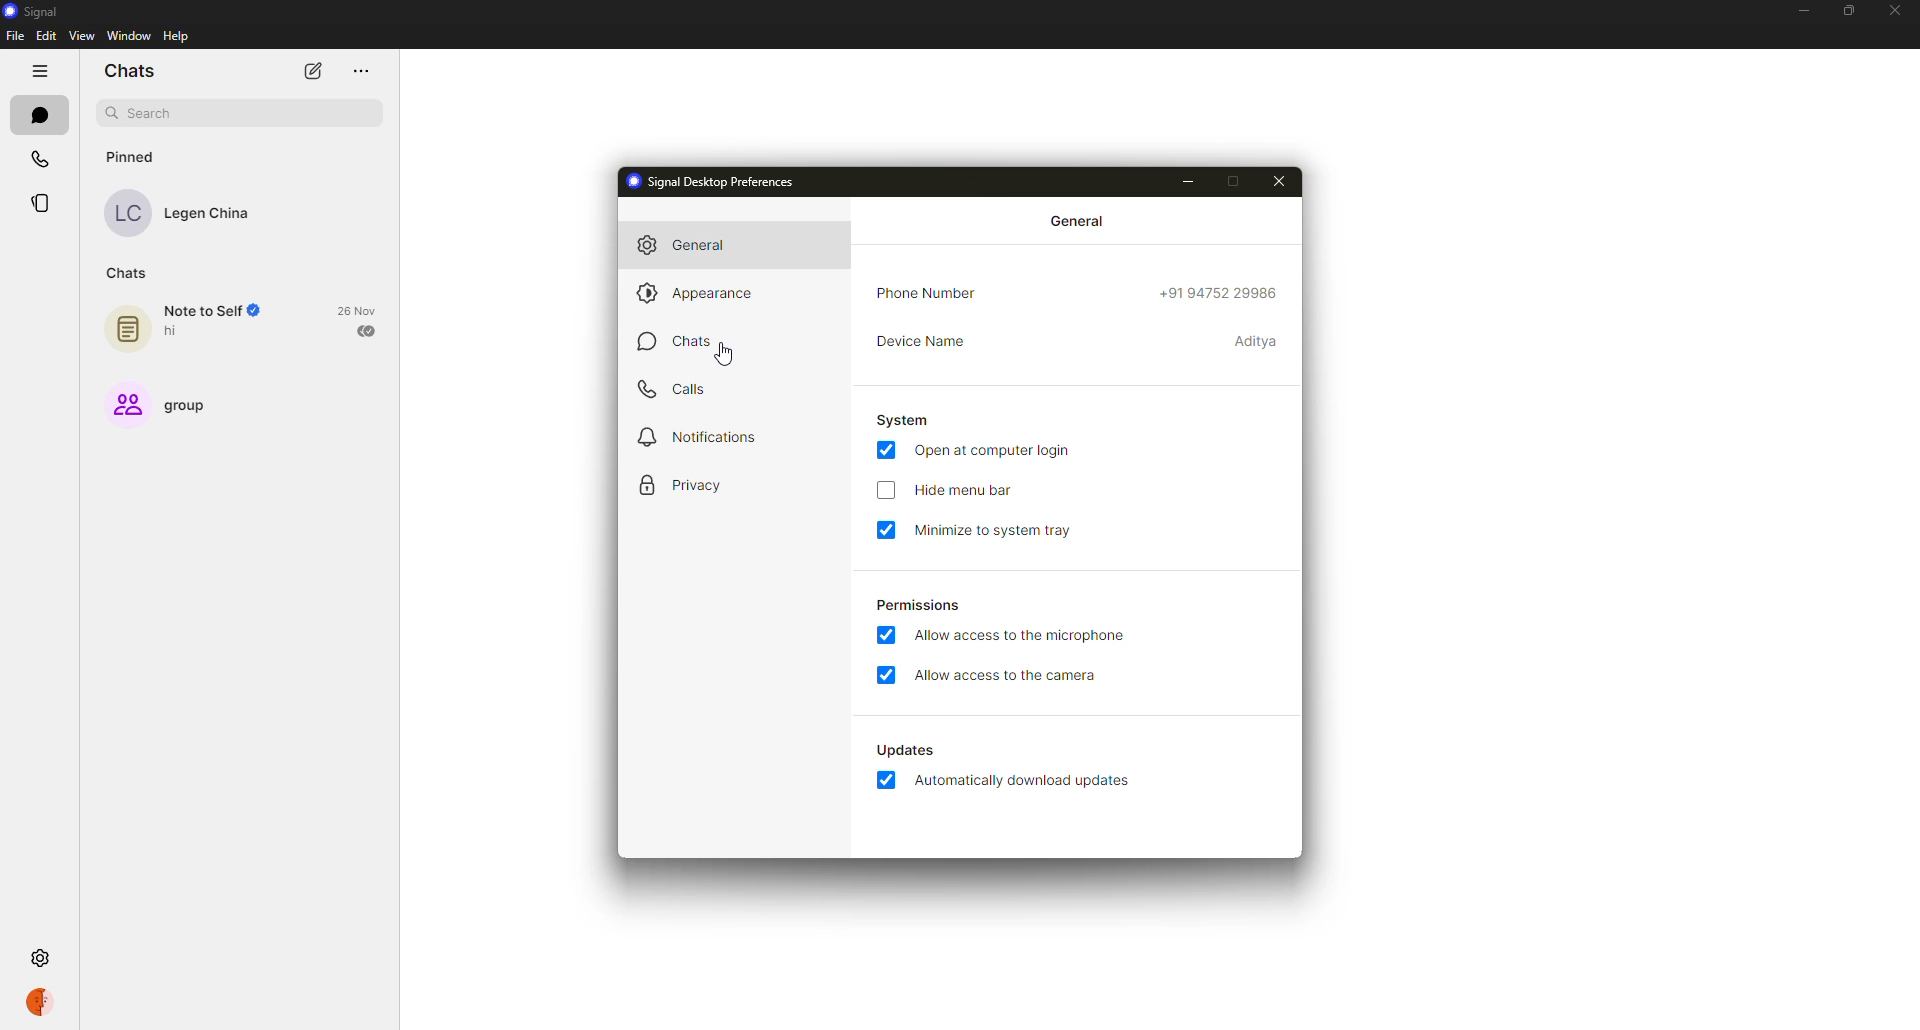 Image resolution: width=1920 pixels, height=1030 pixels. I want to click on automatically download updates, so click(1028, 781).